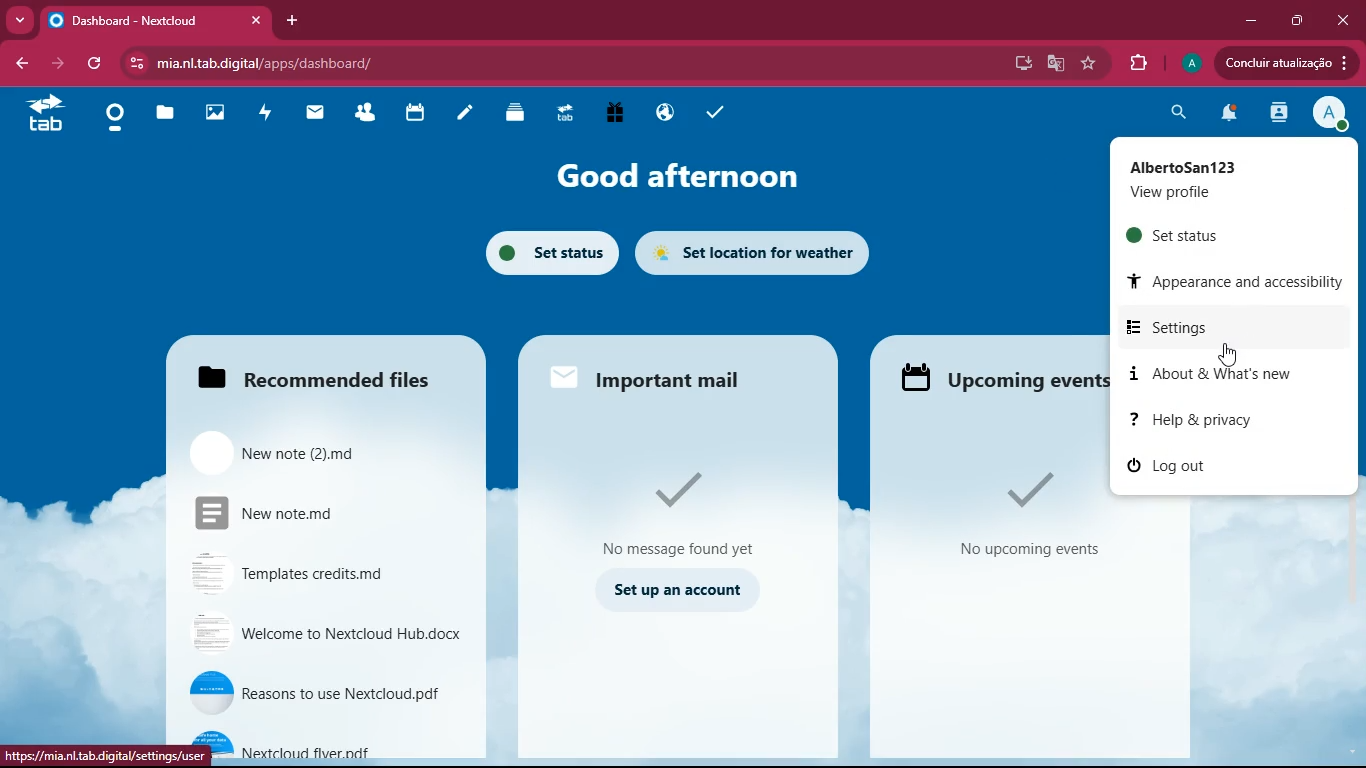 This screenshot has width=1366, height=768. What do you see at coordinates (1089, 65) in the screenshot?
I see `favourite` at bounding box center [1089, 65].